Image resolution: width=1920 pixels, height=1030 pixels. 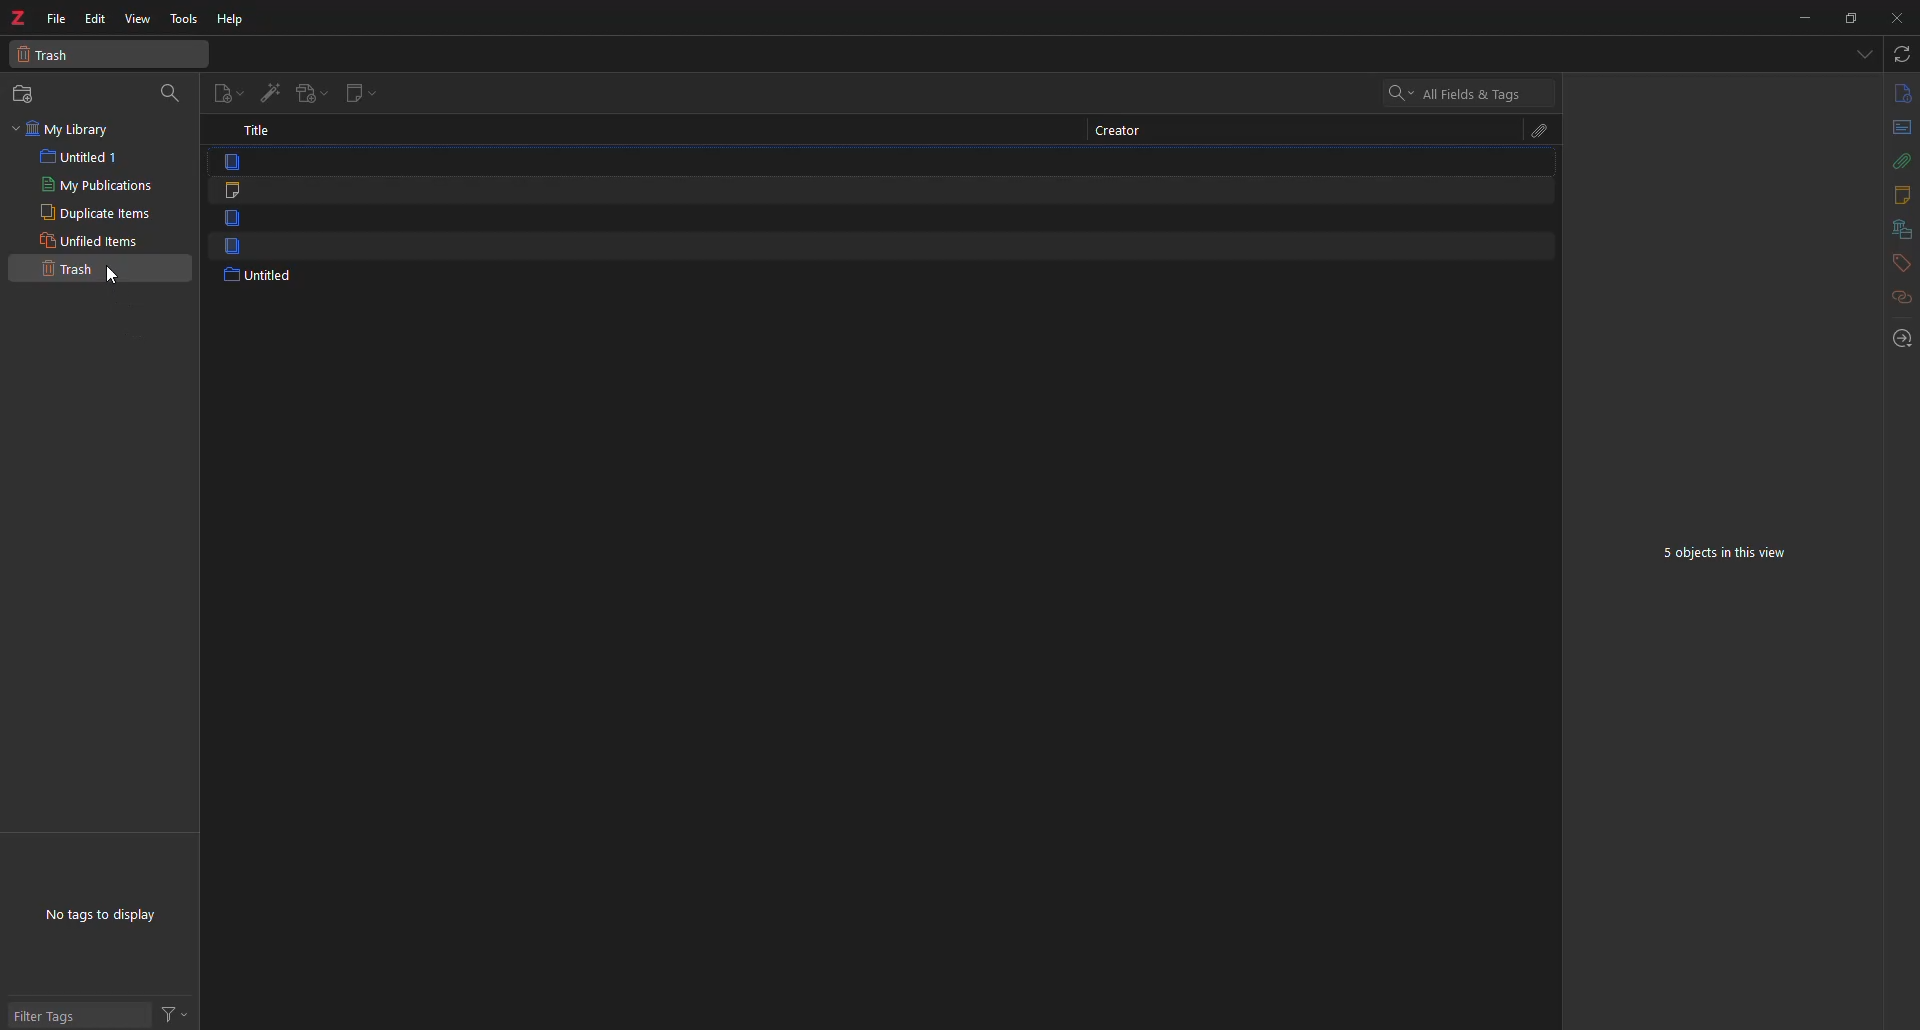 I want to click on 5 objects, so click(x=1728, y=551).